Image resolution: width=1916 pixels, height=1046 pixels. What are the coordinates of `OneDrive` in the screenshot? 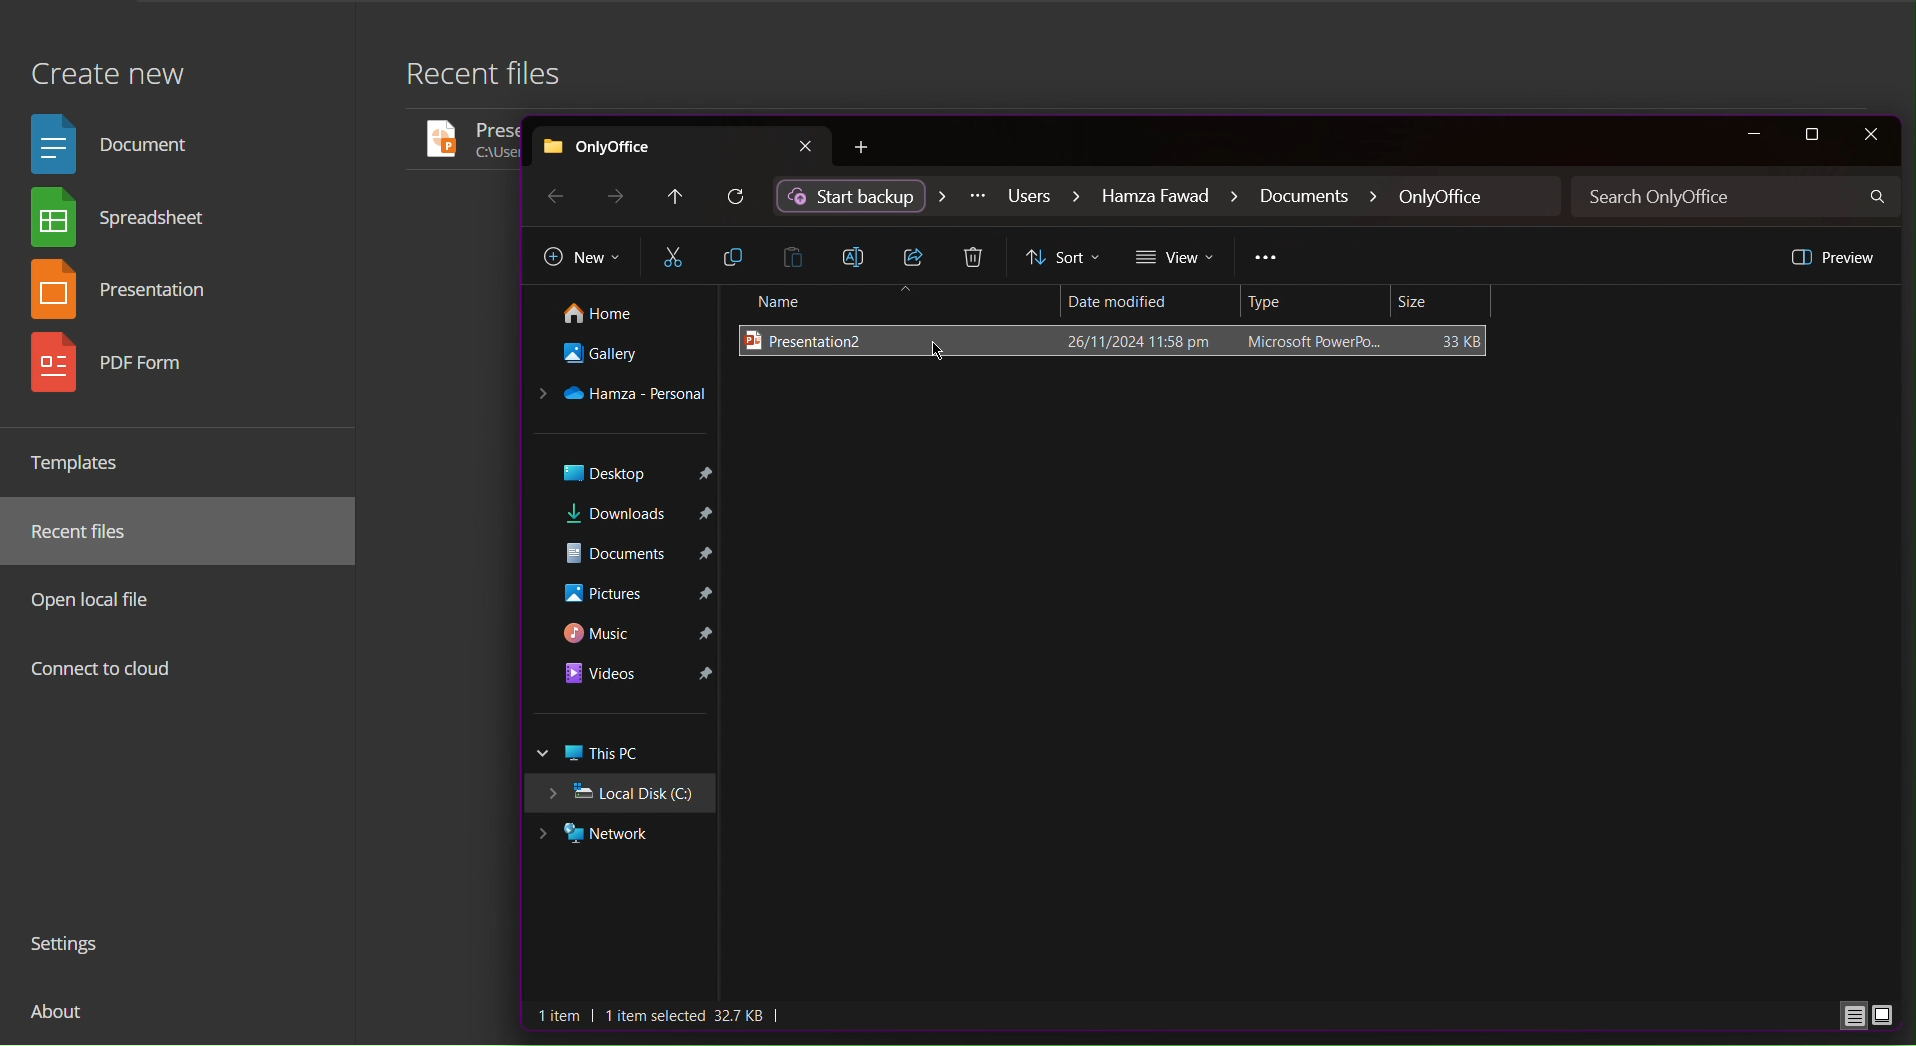 It's located at (623, 396).